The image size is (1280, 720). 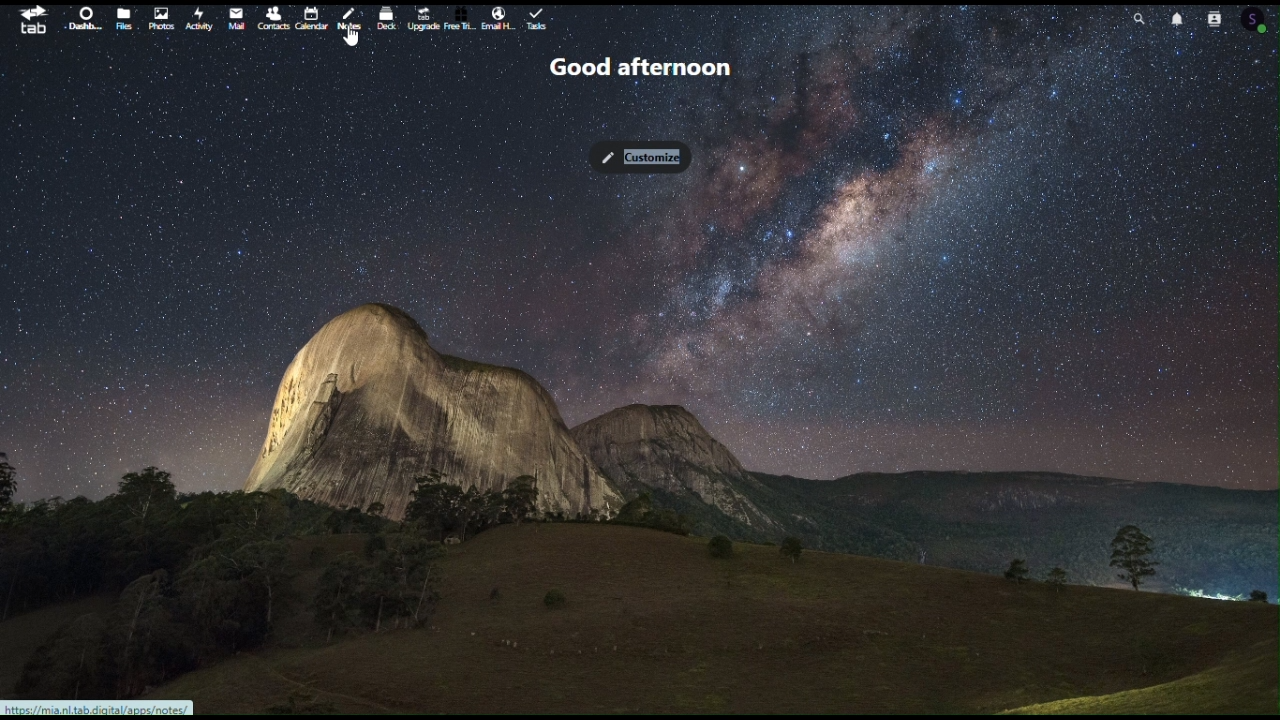 I want to click on Photos, so click(x=157, y=17).